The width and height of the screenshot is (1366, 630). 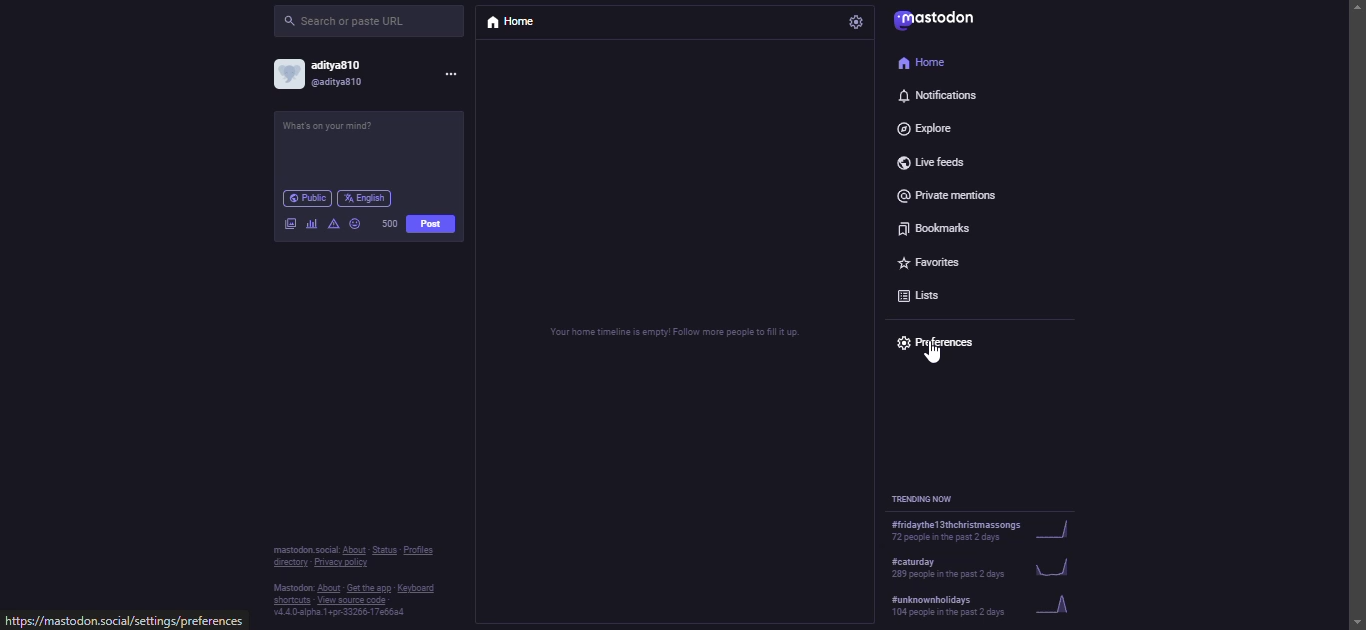 I want to click on more, so click(x=452, y=75).